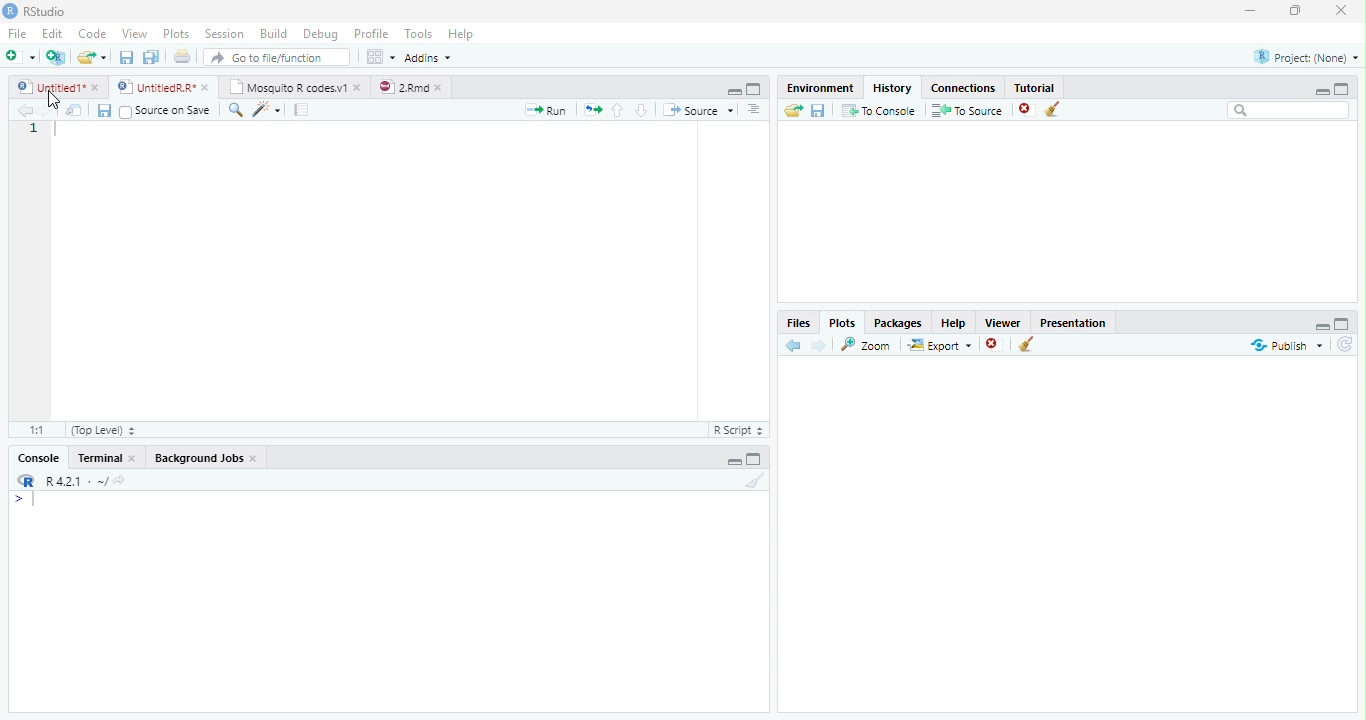  What do you see at coordinates (1322, 327) in the screenshot?
I see `Hide` at bounding box center [1322, 327].